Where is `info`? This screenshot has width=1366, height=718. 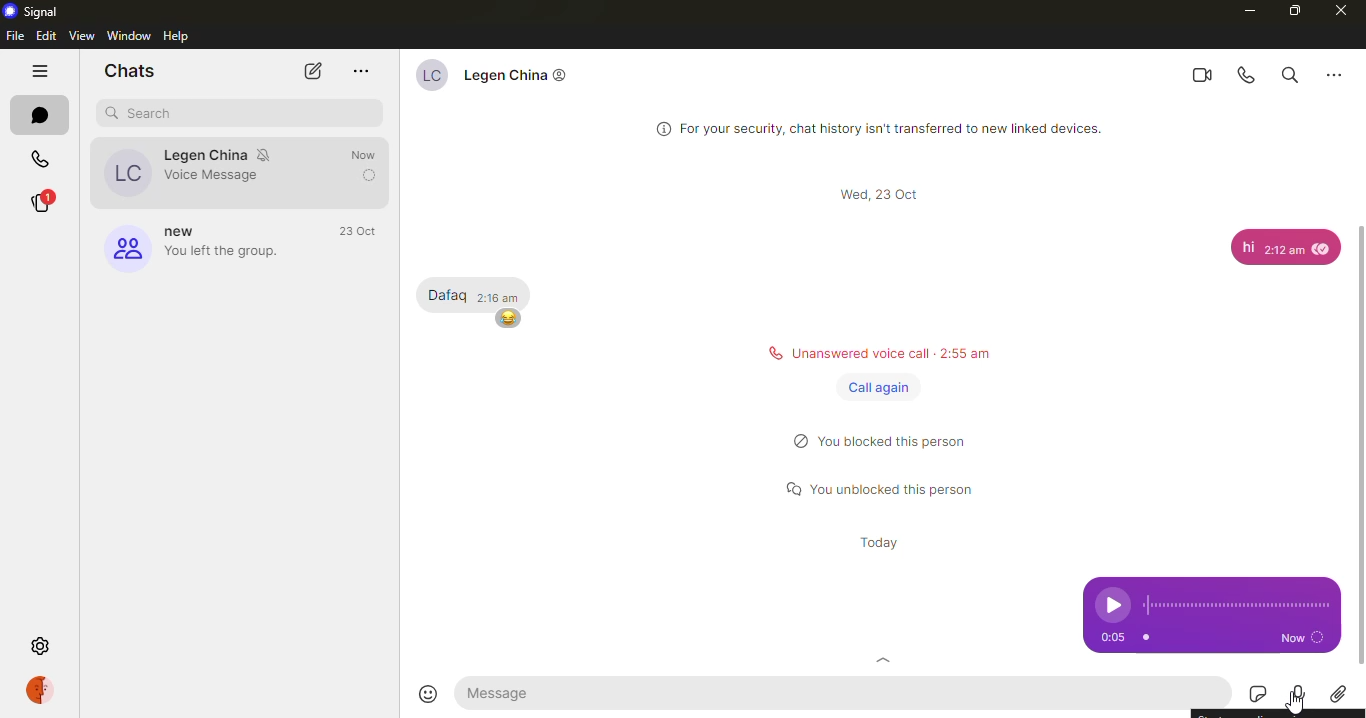
info is located at coordinates (895, 129).